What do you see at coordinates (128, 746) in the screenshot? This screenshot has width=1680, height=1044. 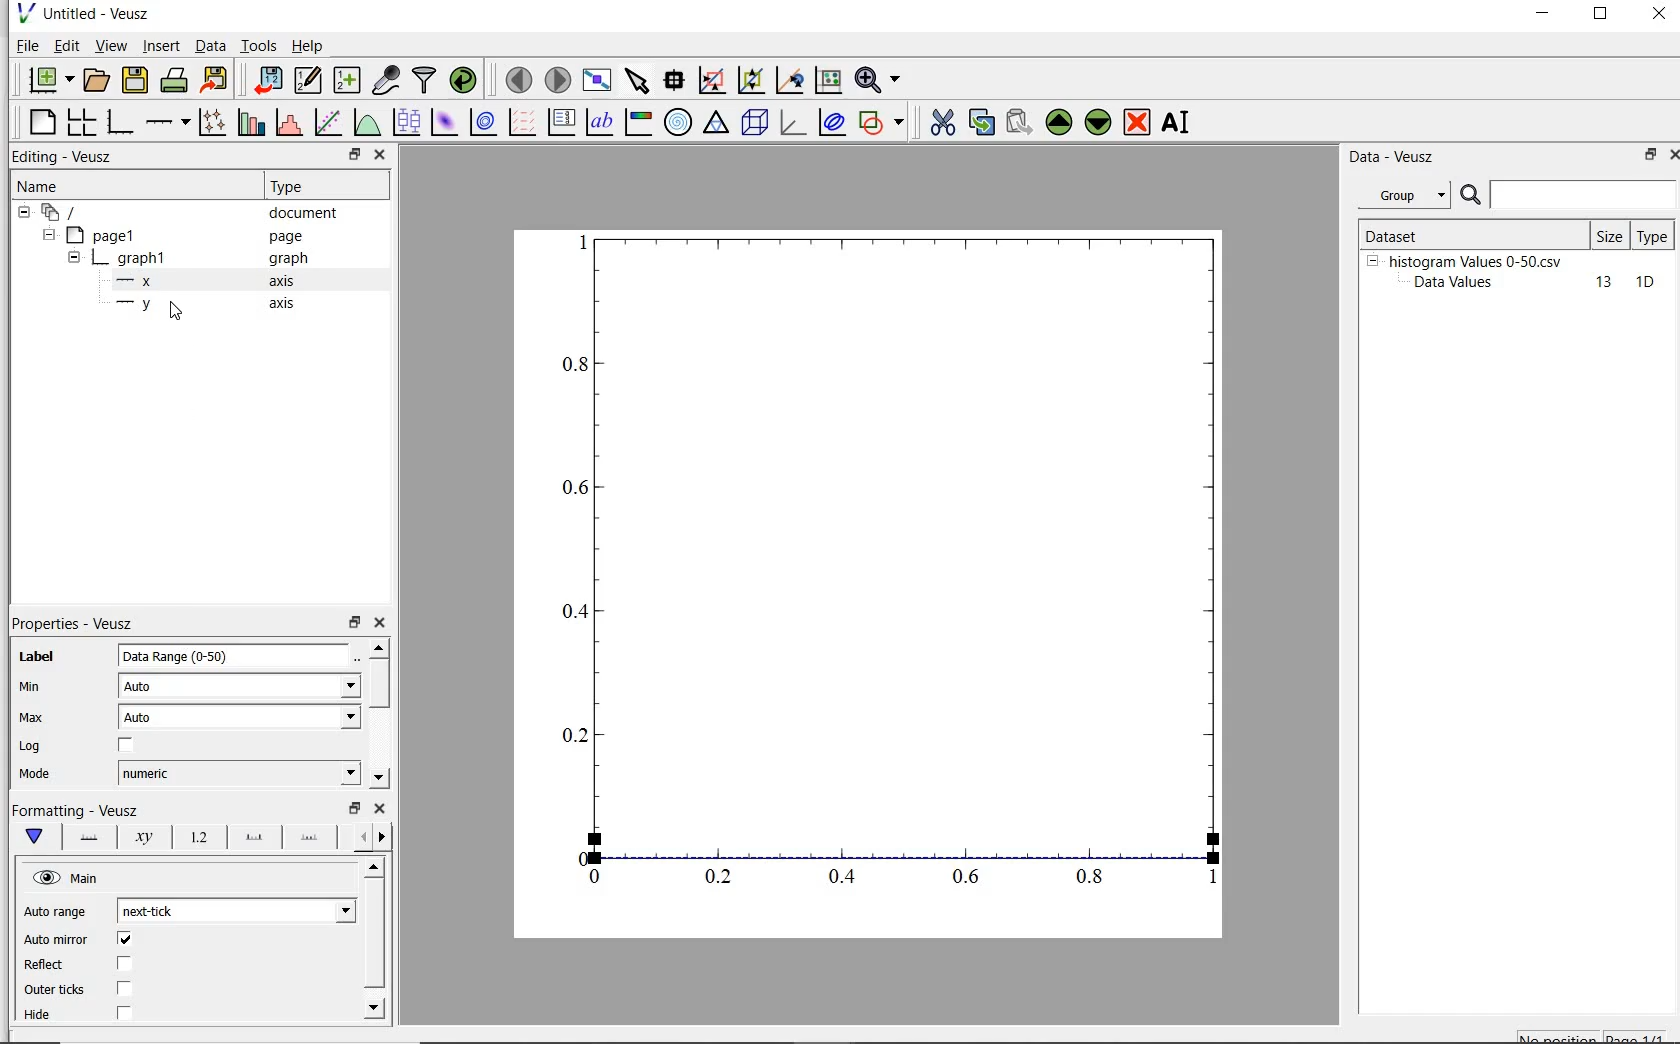 I see `chcekbox` at bounding box center [128, 746].